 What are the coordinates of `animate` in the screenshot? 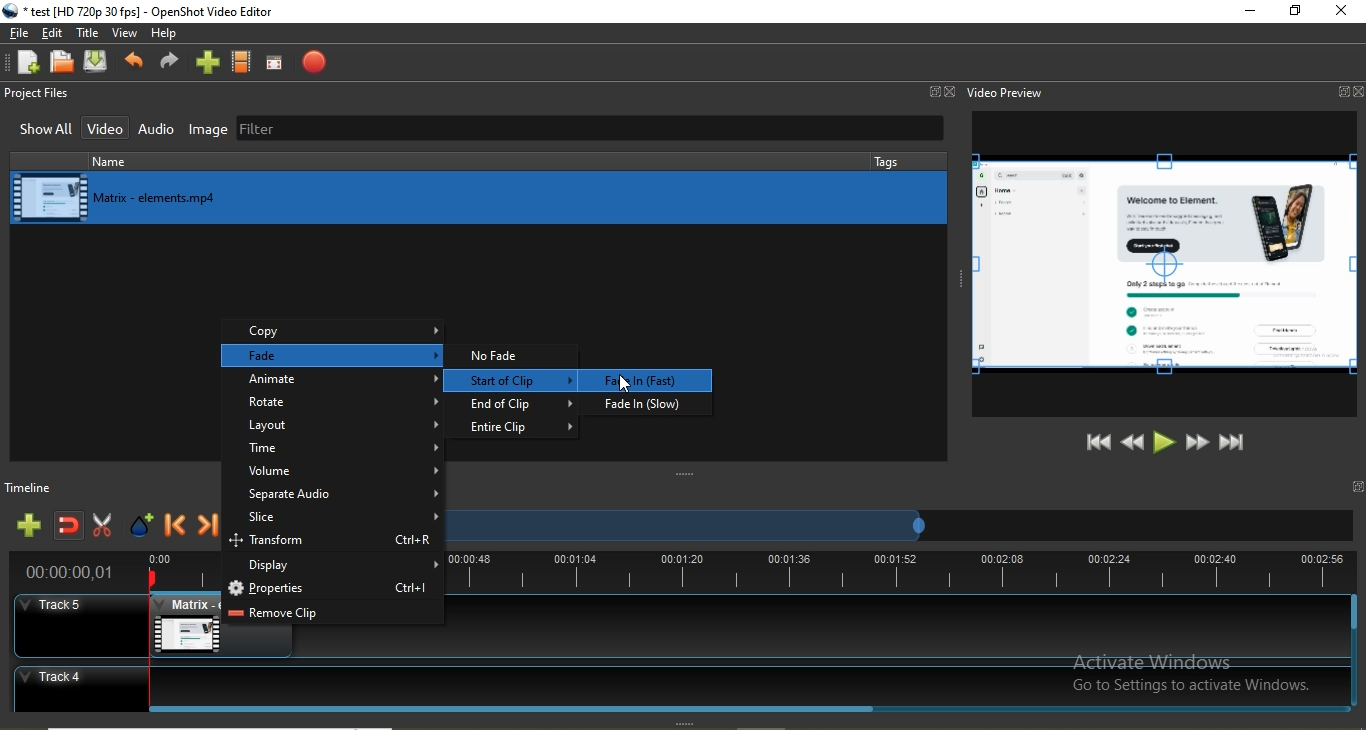 It's located at (334, 380).